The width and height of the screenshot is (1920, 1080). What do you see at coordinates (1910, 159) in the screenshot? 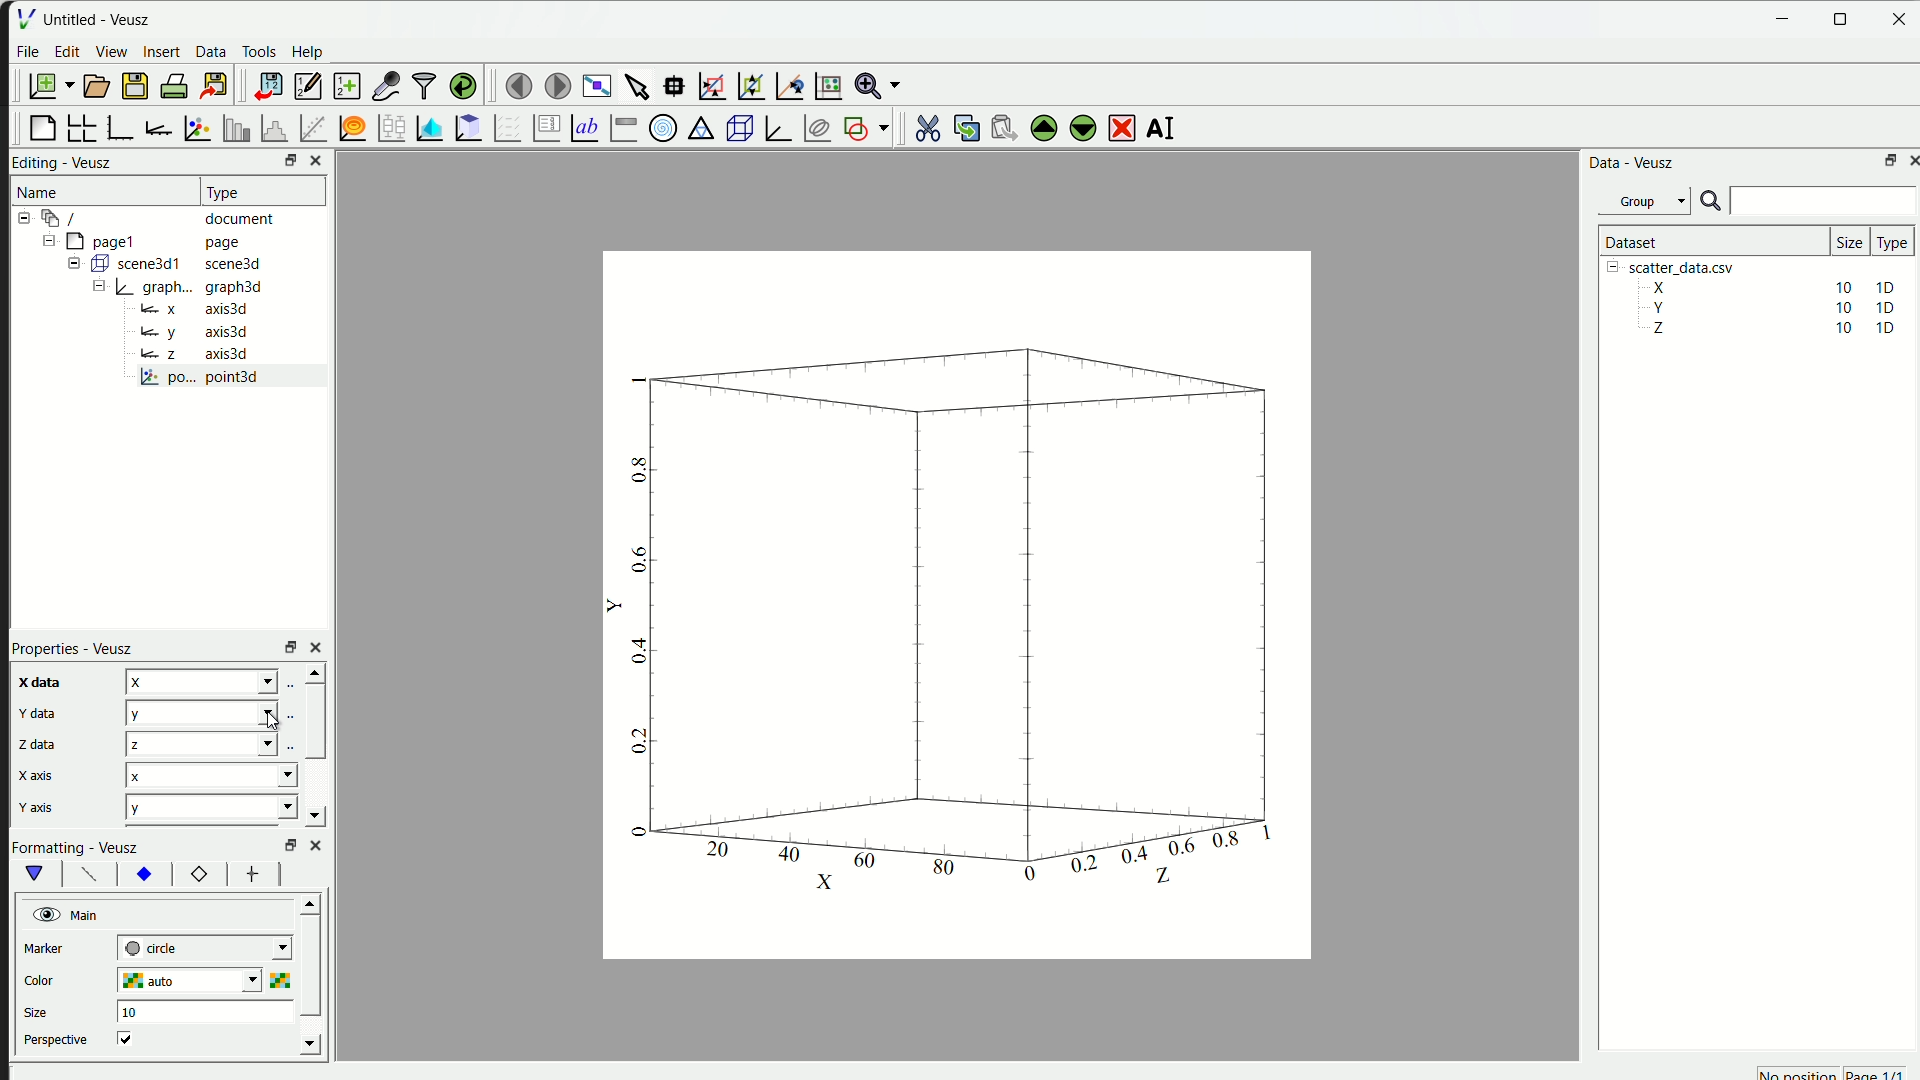
I see `close` at bounding box center [1910, 159].